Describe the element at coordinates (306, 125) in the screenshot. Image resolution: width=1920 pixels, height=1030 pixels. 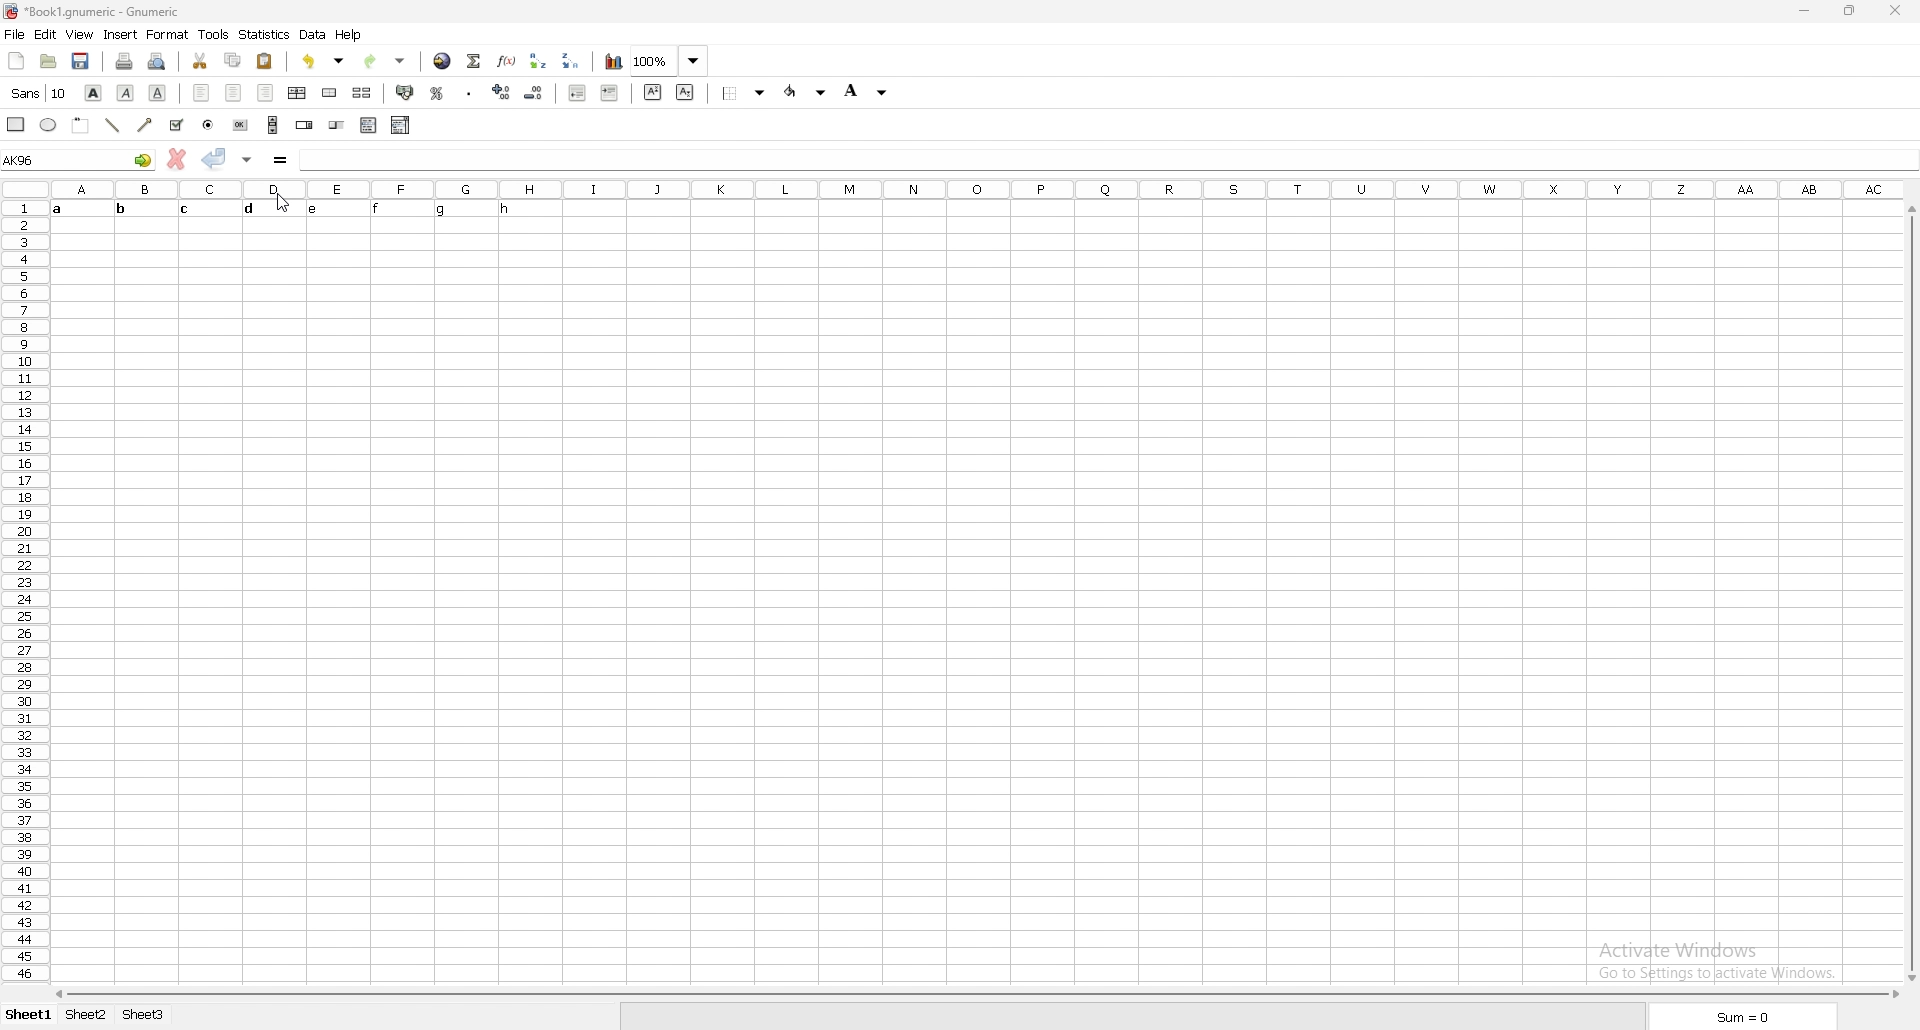
I see `spin button` at that location.